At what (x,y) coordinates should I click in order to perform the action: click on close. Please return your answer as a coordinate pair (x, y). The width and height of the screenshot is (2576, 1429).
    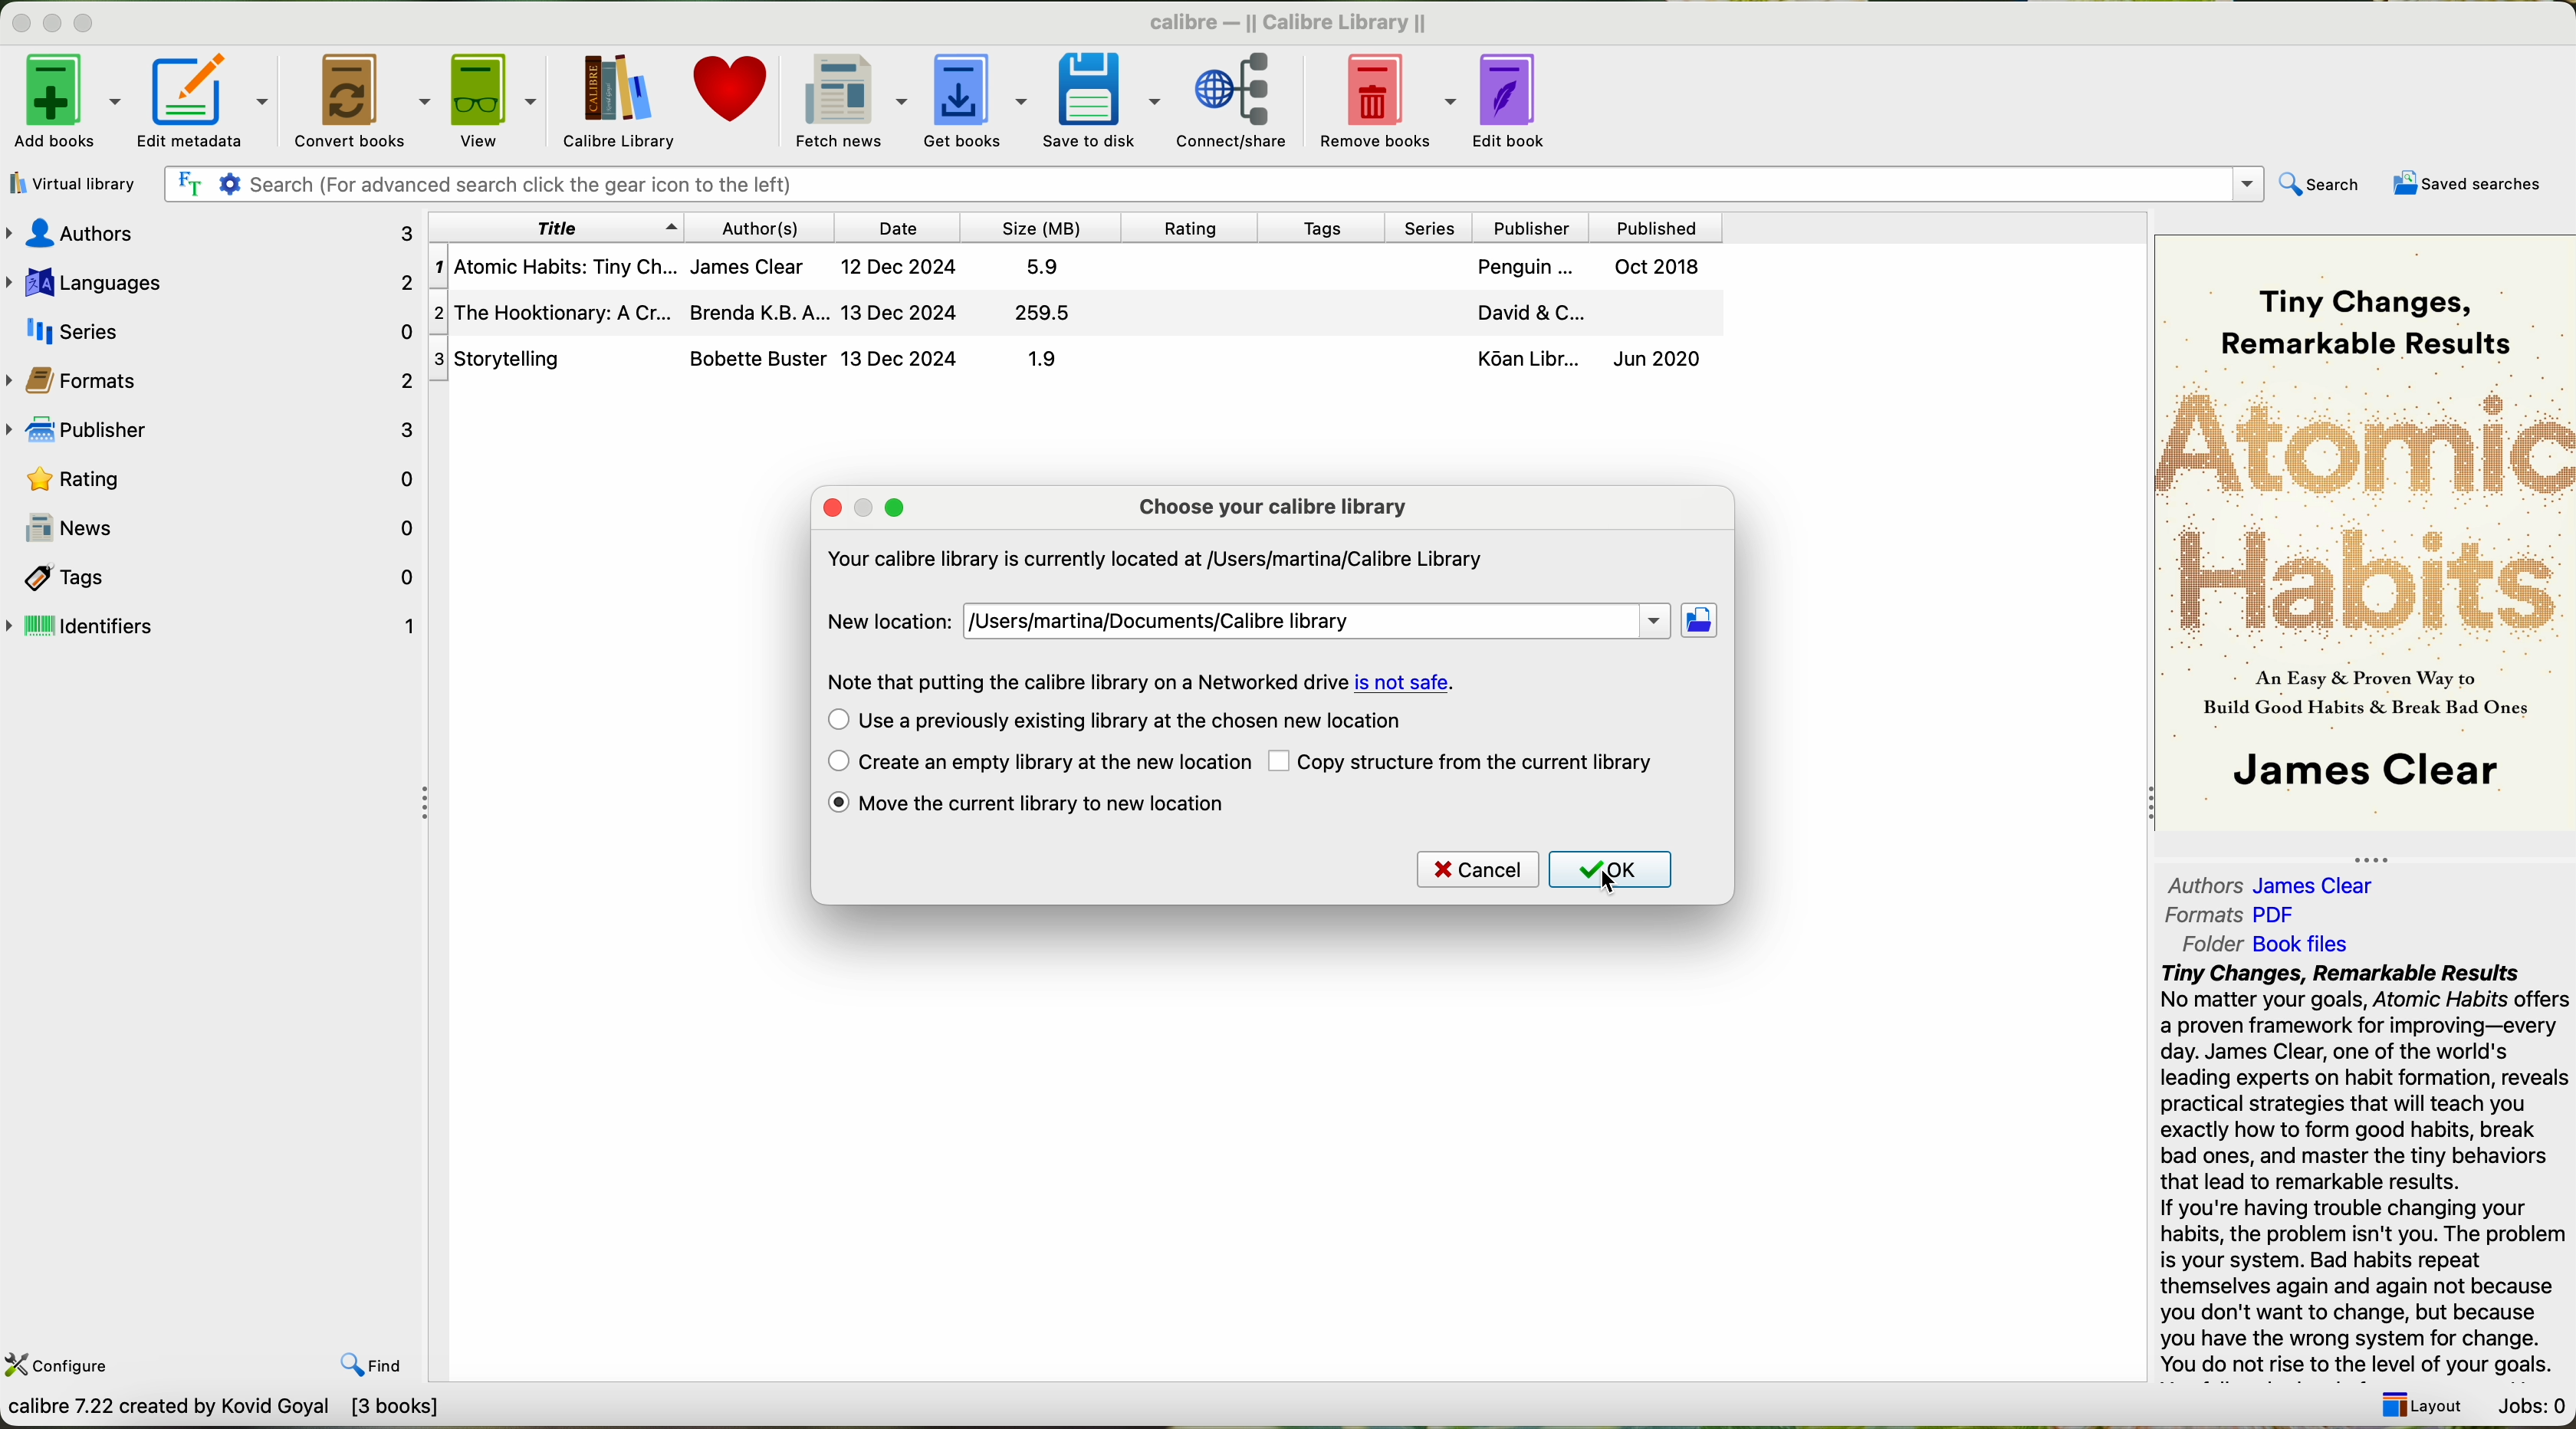
    Looking at the image, I should click on (831, 508).